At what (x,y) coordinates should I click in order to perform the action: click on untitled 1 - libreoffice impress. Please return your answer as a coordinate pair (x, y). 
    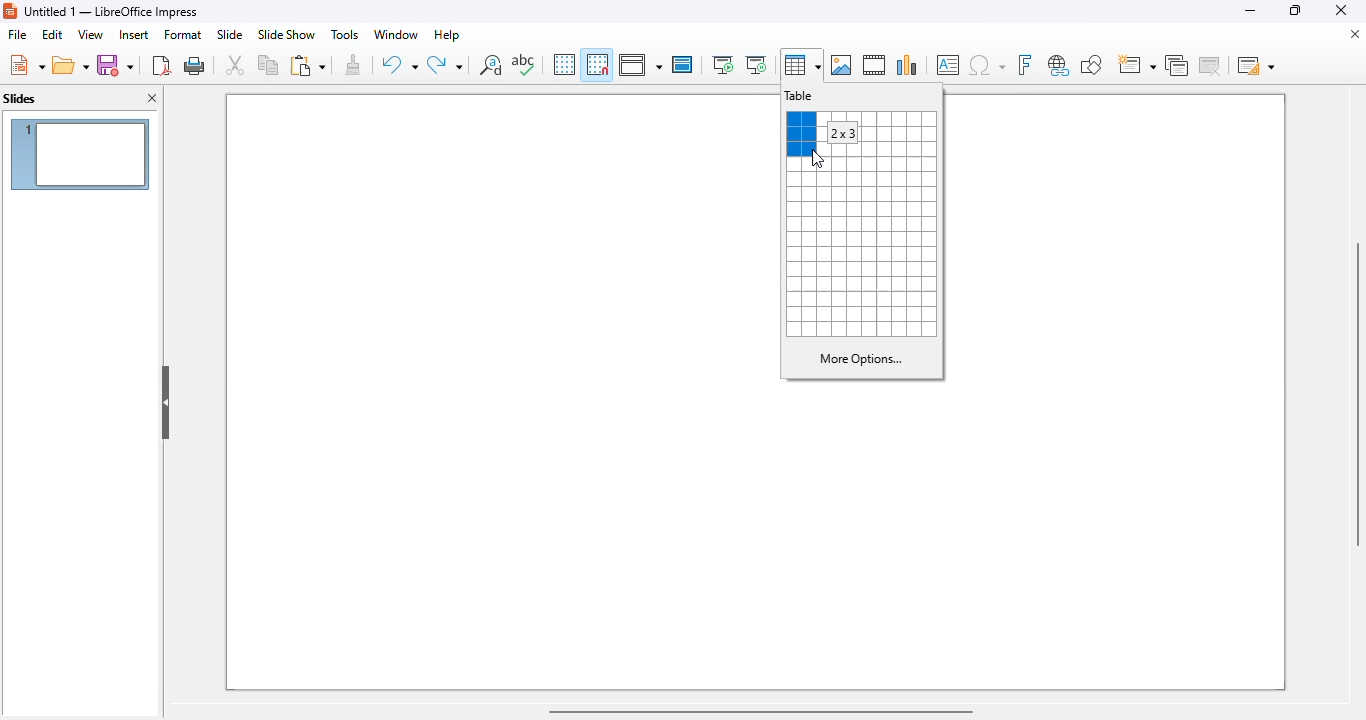
    Looking at the image, I should click on (112, 11).